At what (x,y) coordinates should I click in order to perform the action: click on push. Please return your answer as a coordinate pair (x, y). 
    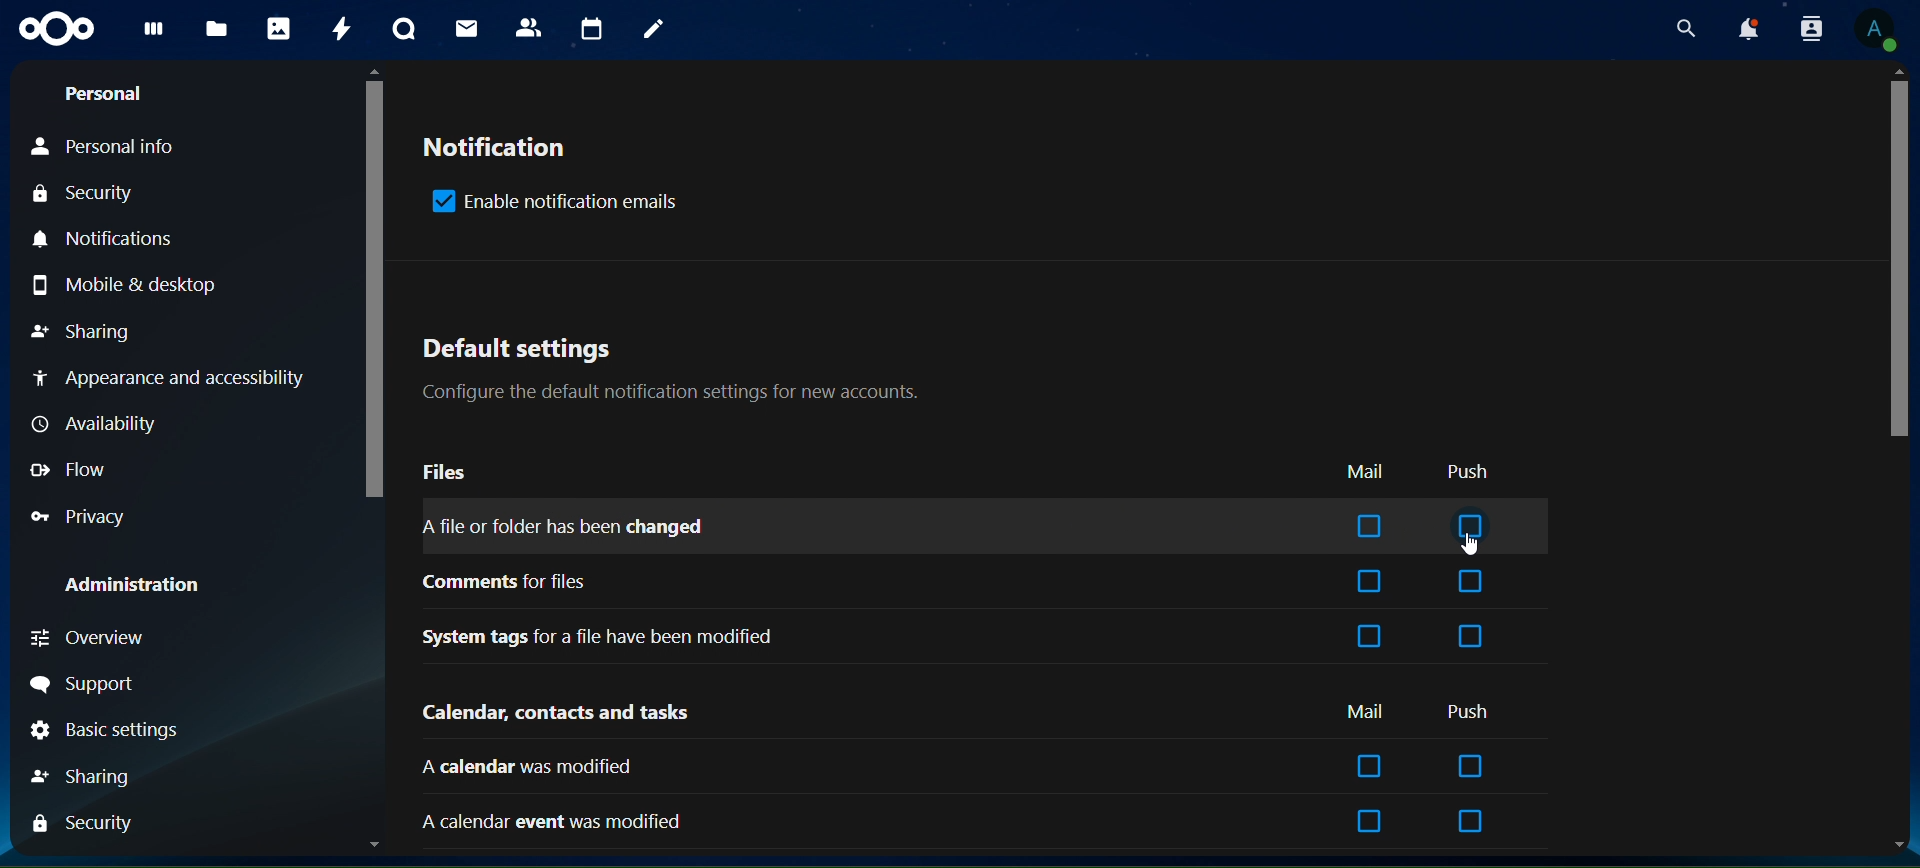
    Looking at the image, I should click on (1476, 472).